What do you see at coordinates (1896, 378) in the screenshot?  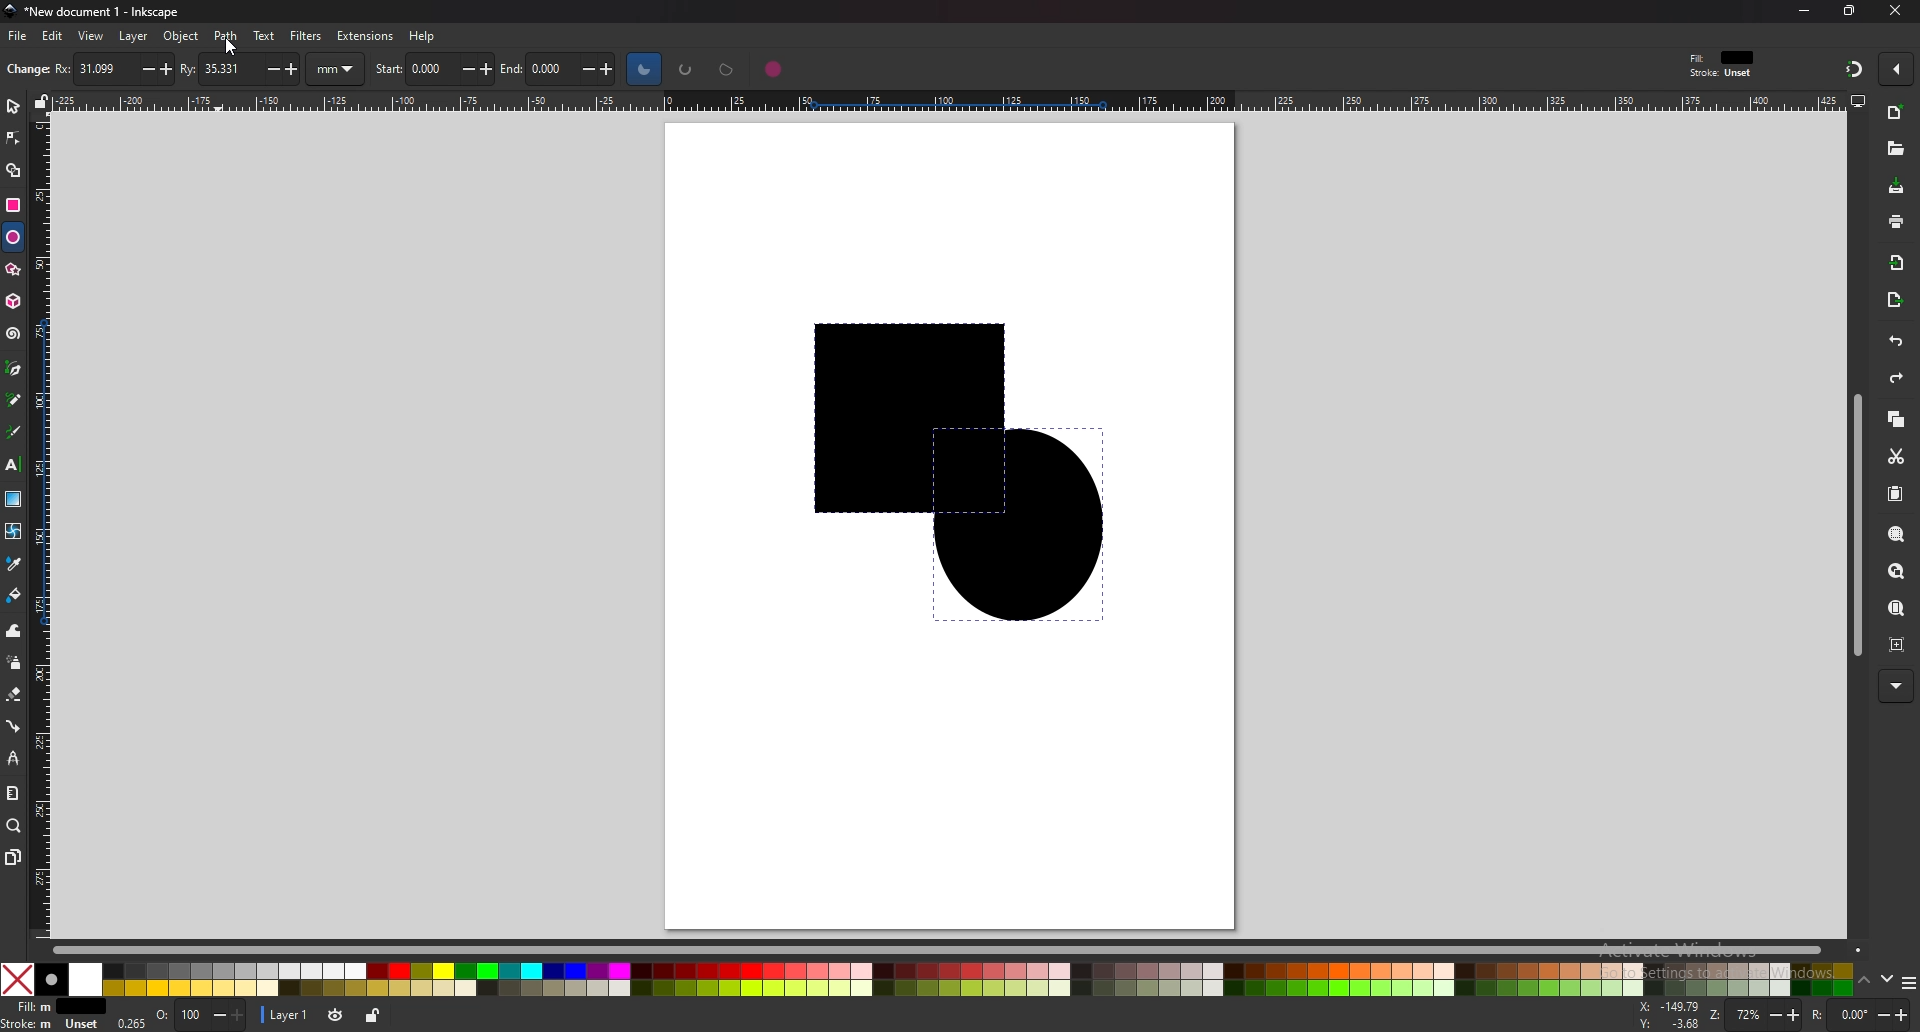 I see `redo` at bounding box center [1896, 378].